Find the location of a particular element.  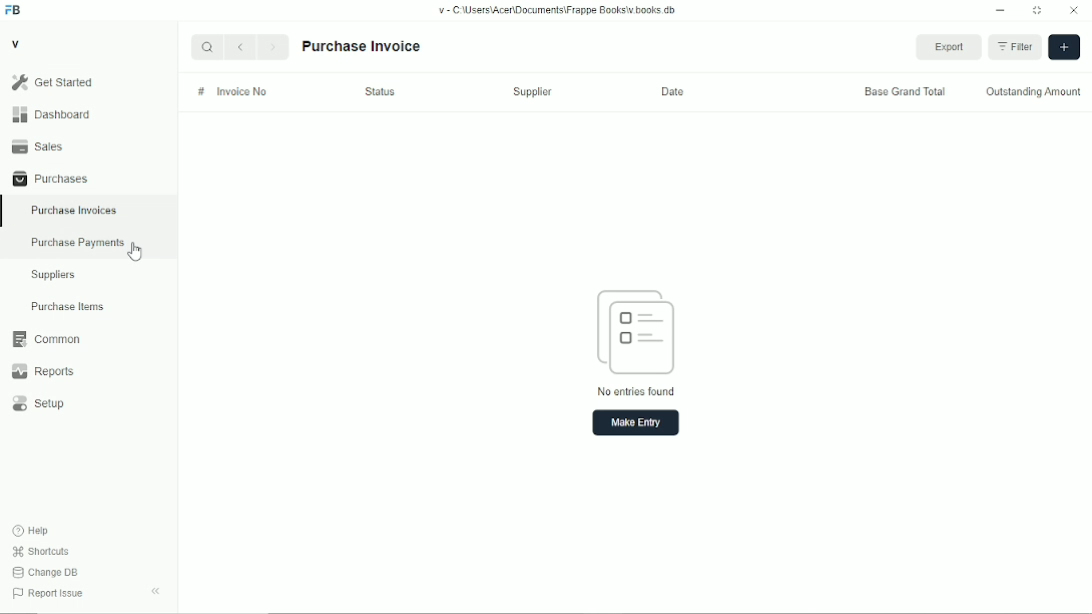

Articles icon is located at coordinates (636, 332).